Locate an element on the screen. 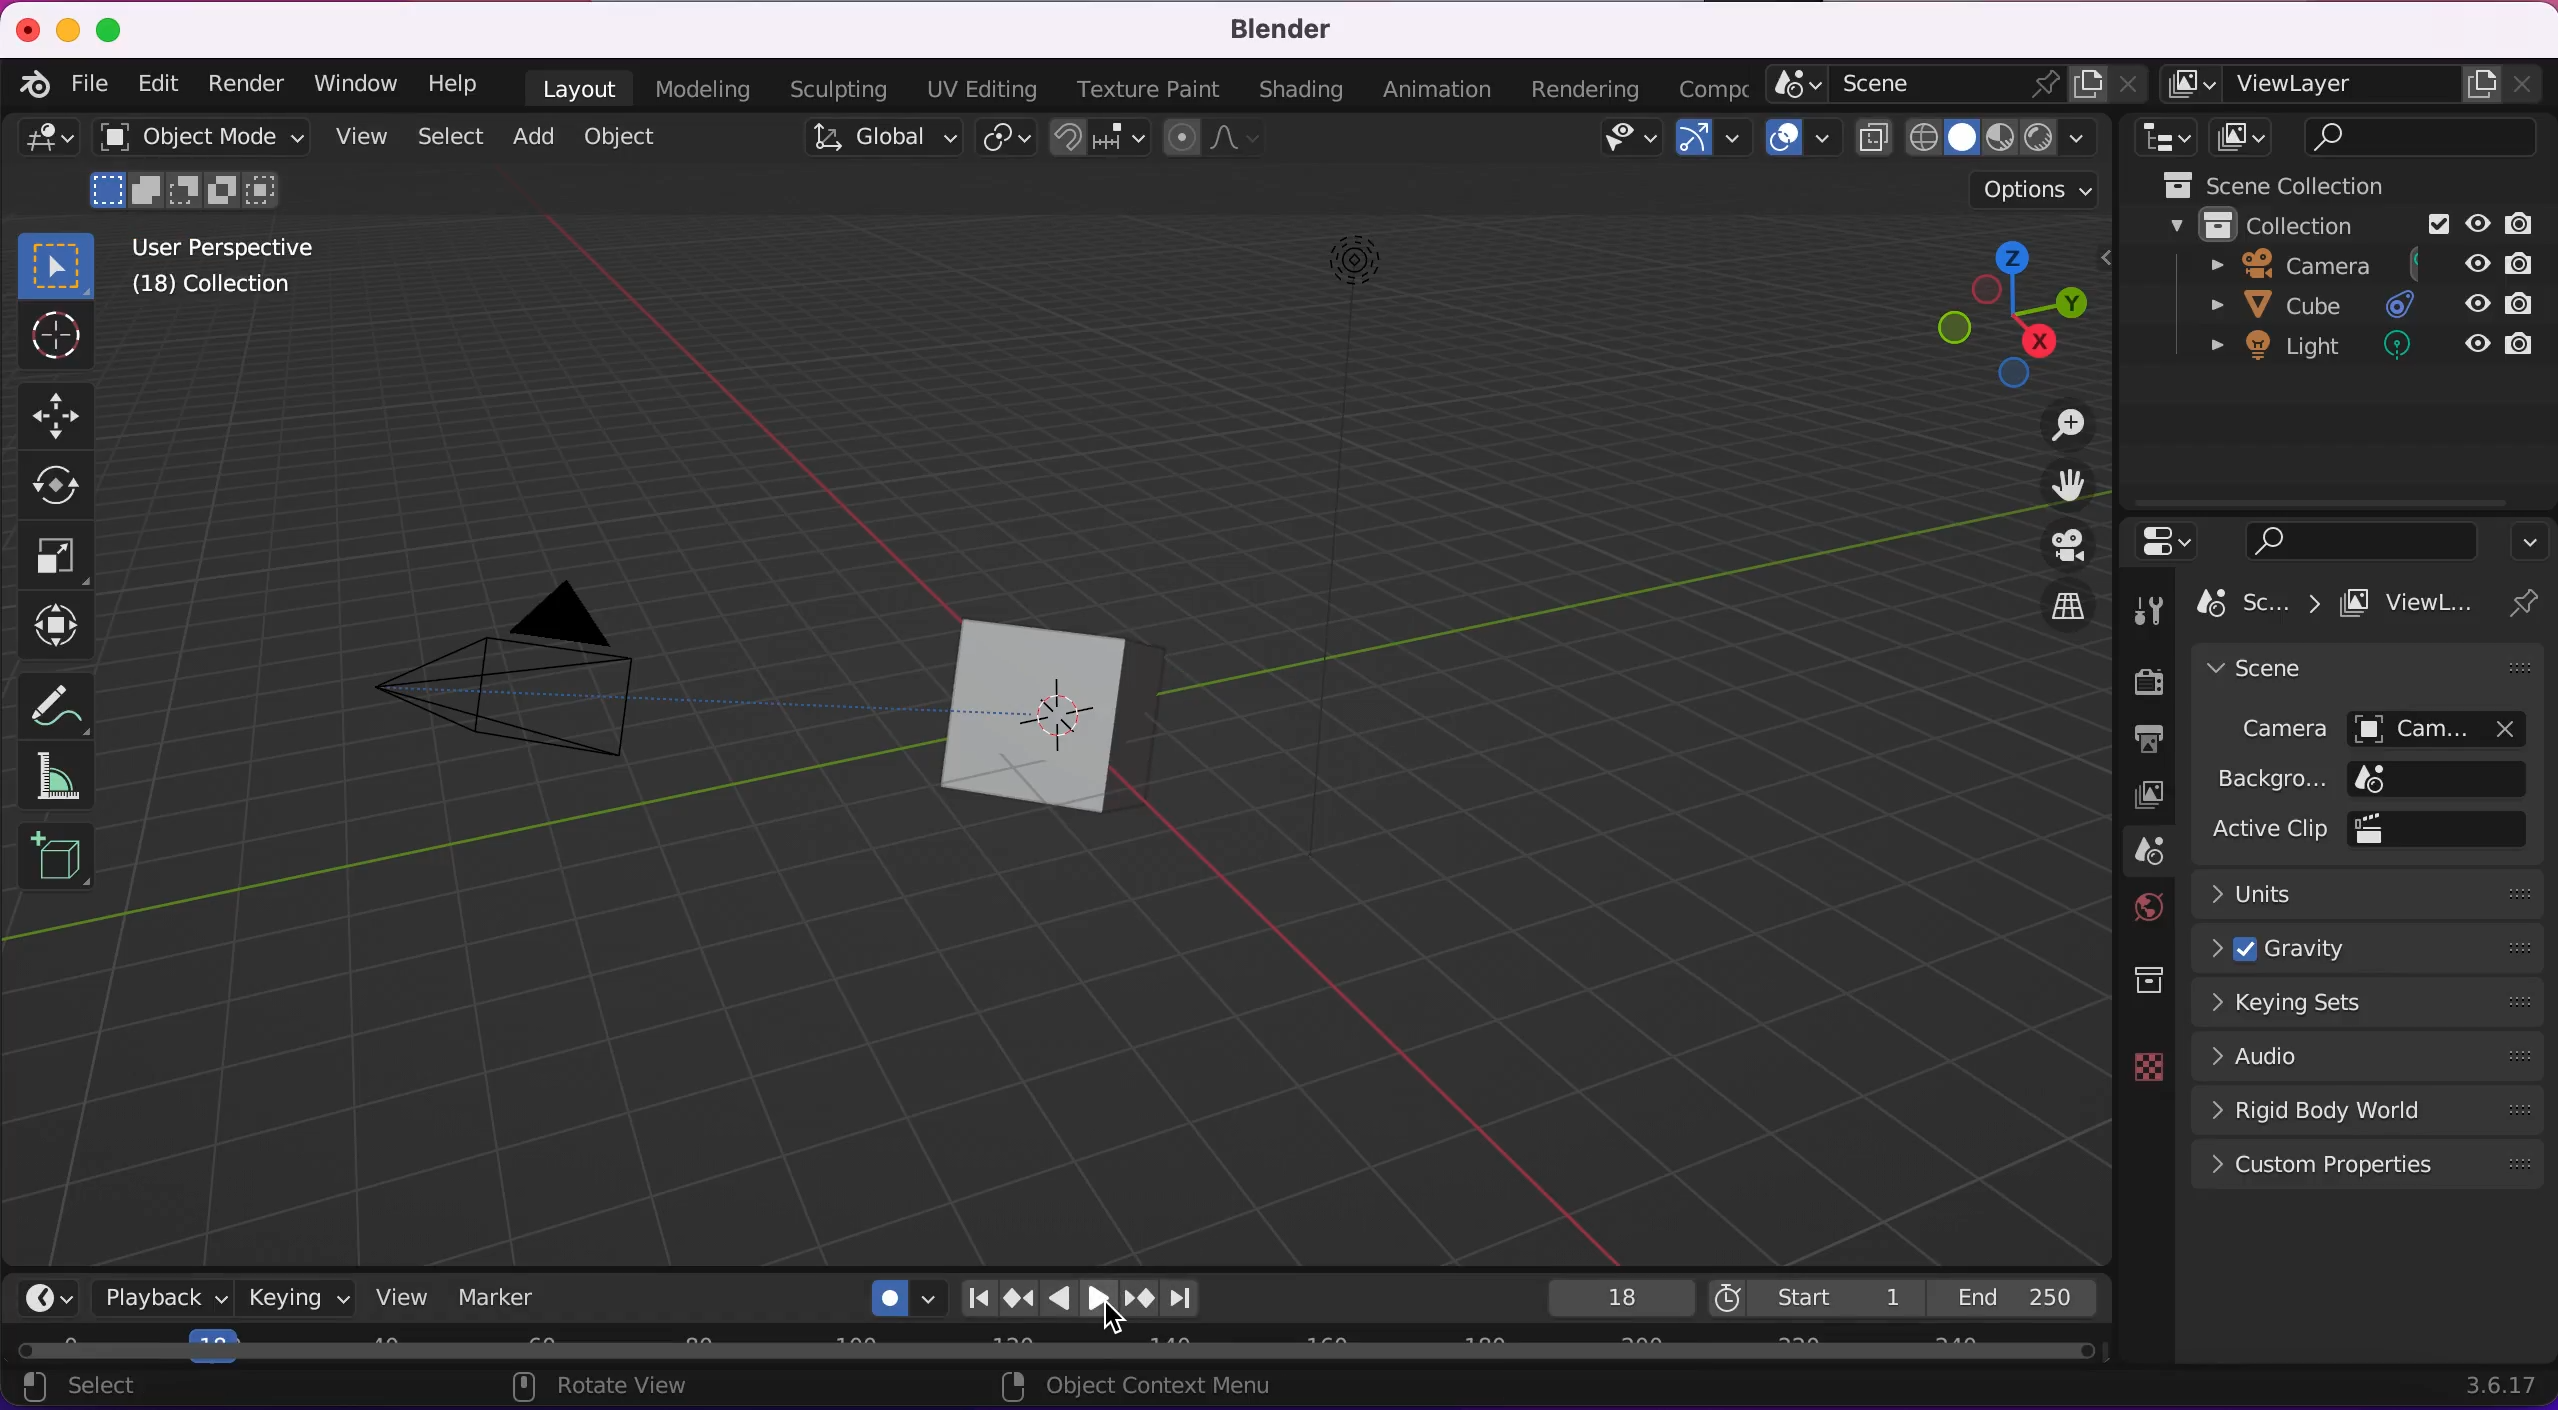 The image size is (2558, 1410). close is located at coordinates (27, 29).